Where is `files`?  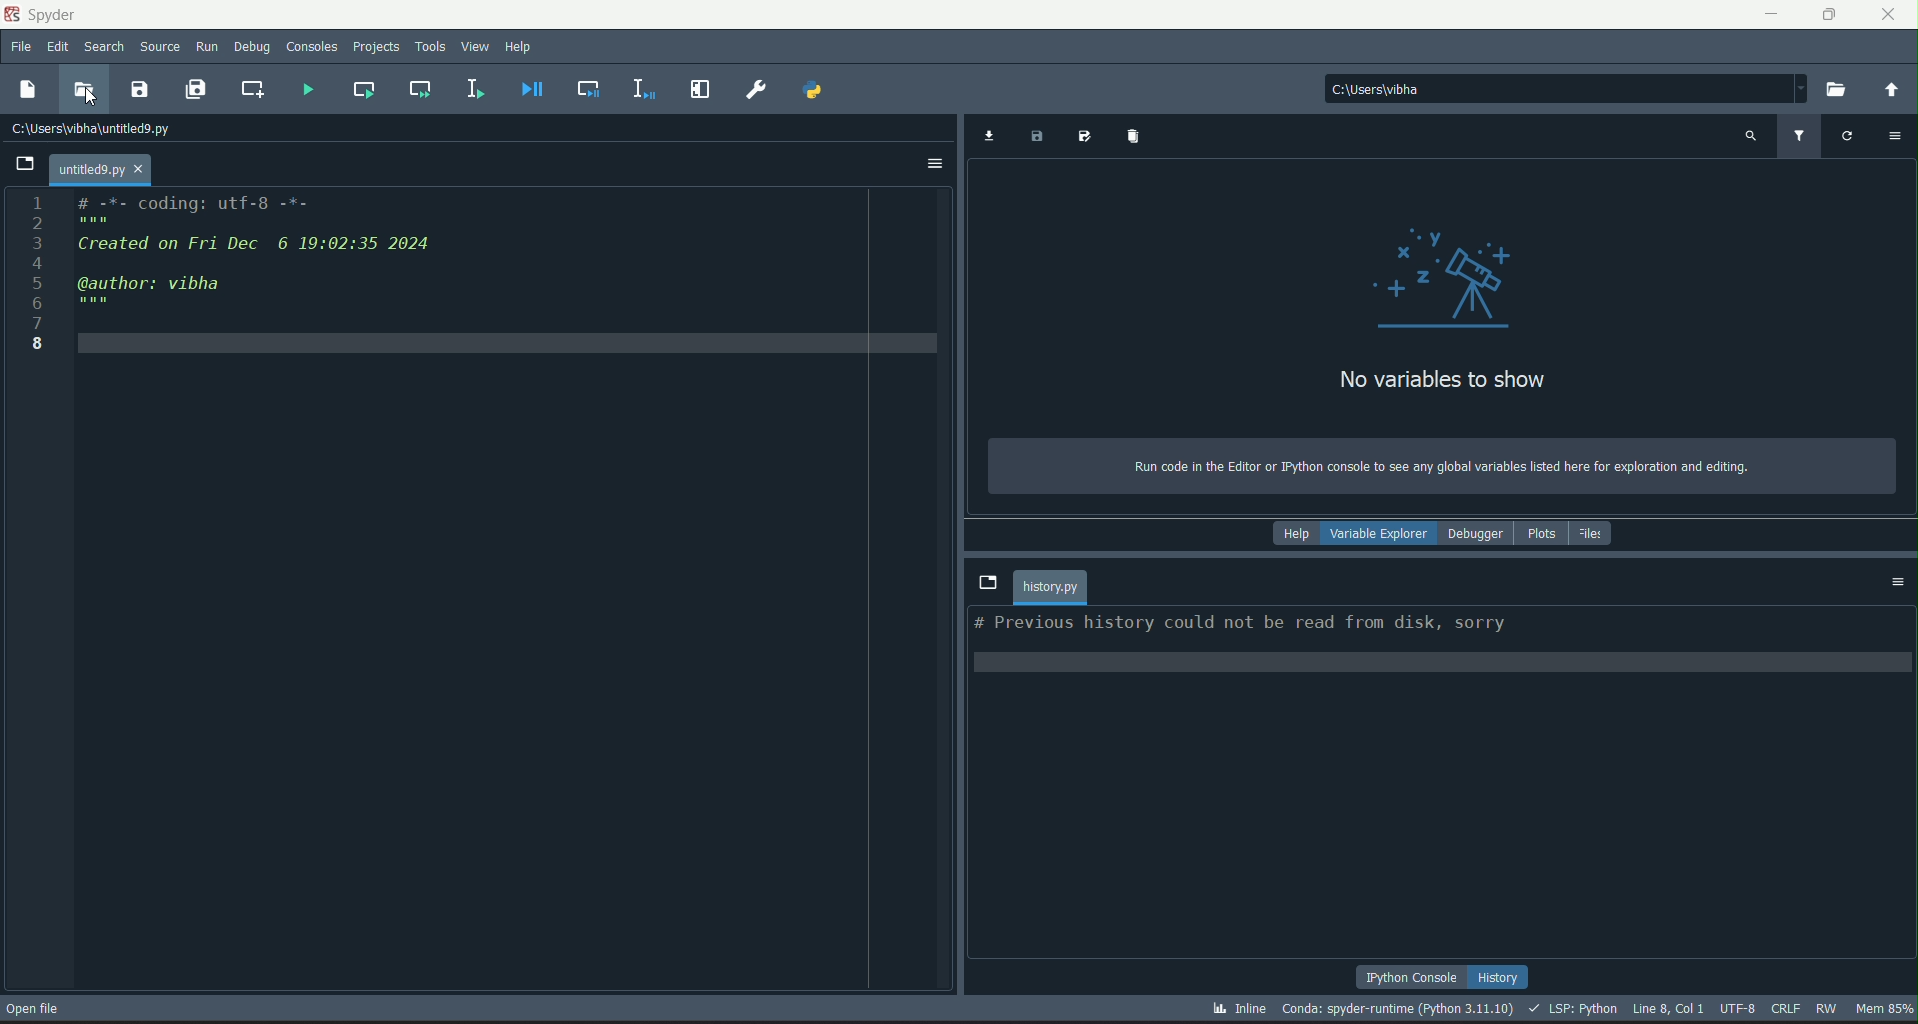
files is located at coordinates (1596, 532).